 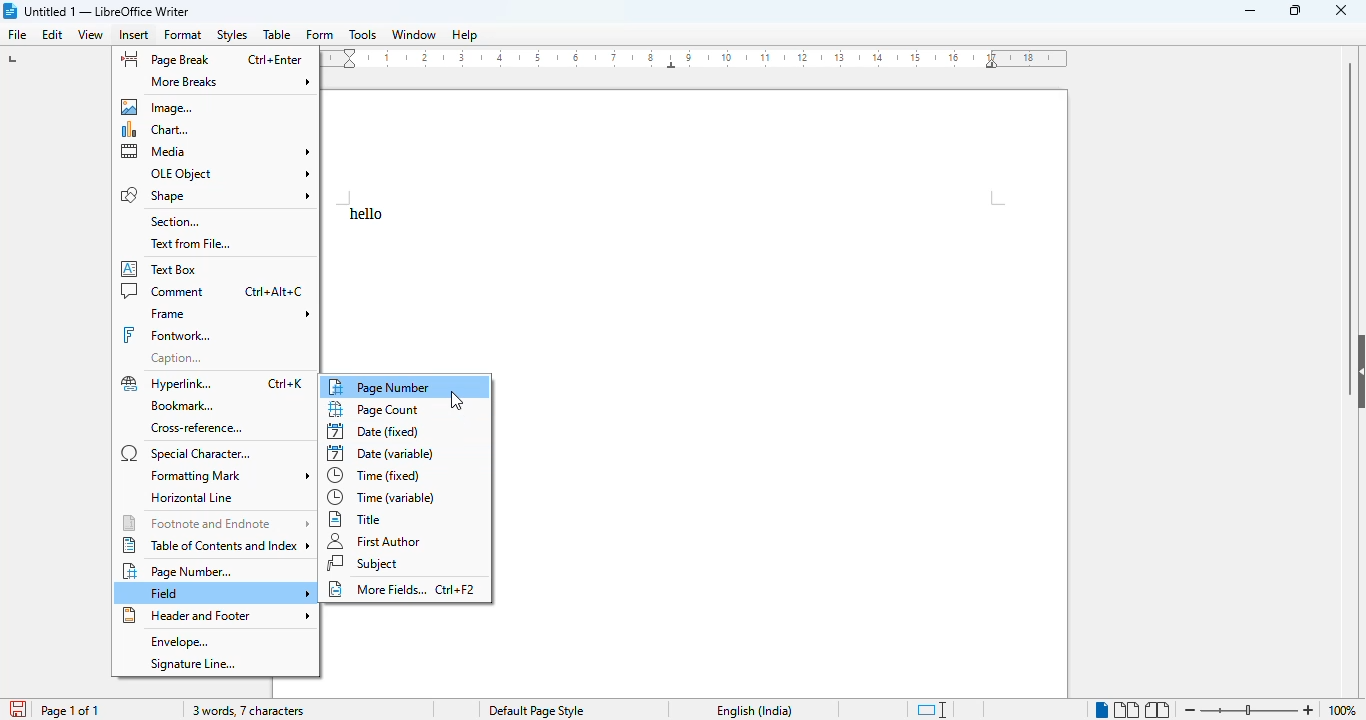 I want to click on book view, so click(x=1158, y=710).